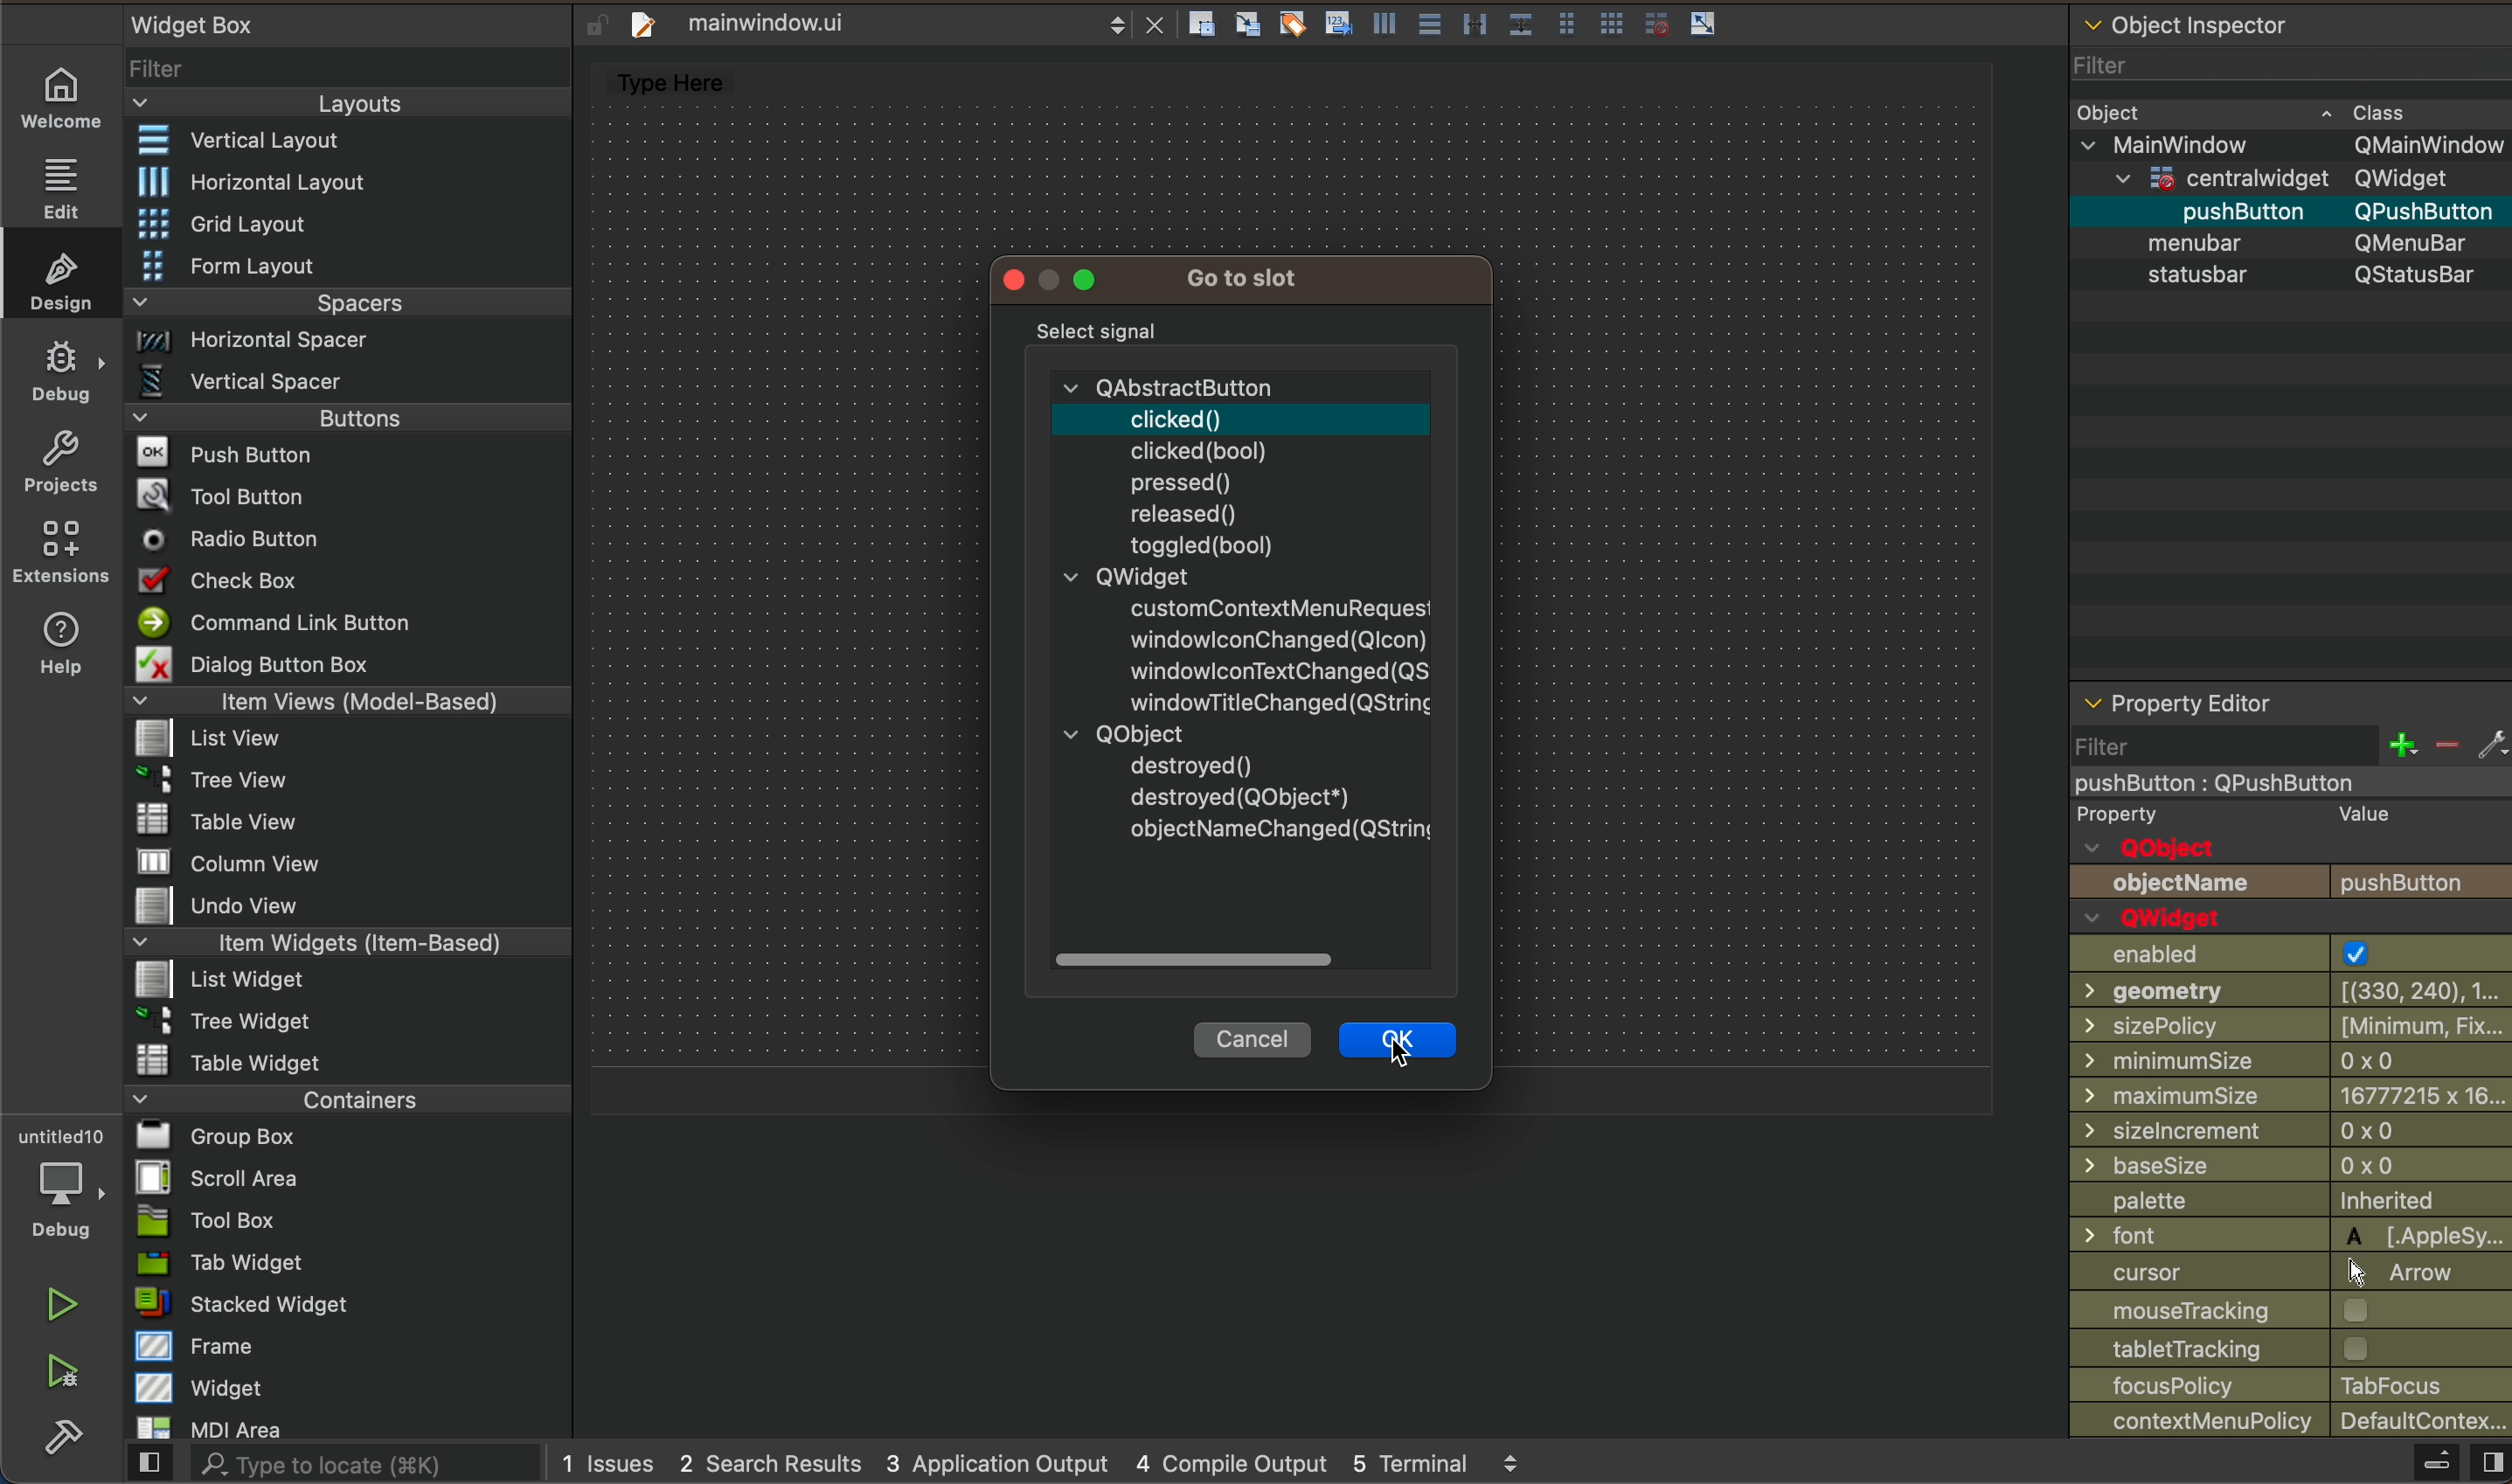 This screenshot has height=1484, width=2512. Describe the element at coordinates (343, 1063) in the screenshot. I see `table` at that location.